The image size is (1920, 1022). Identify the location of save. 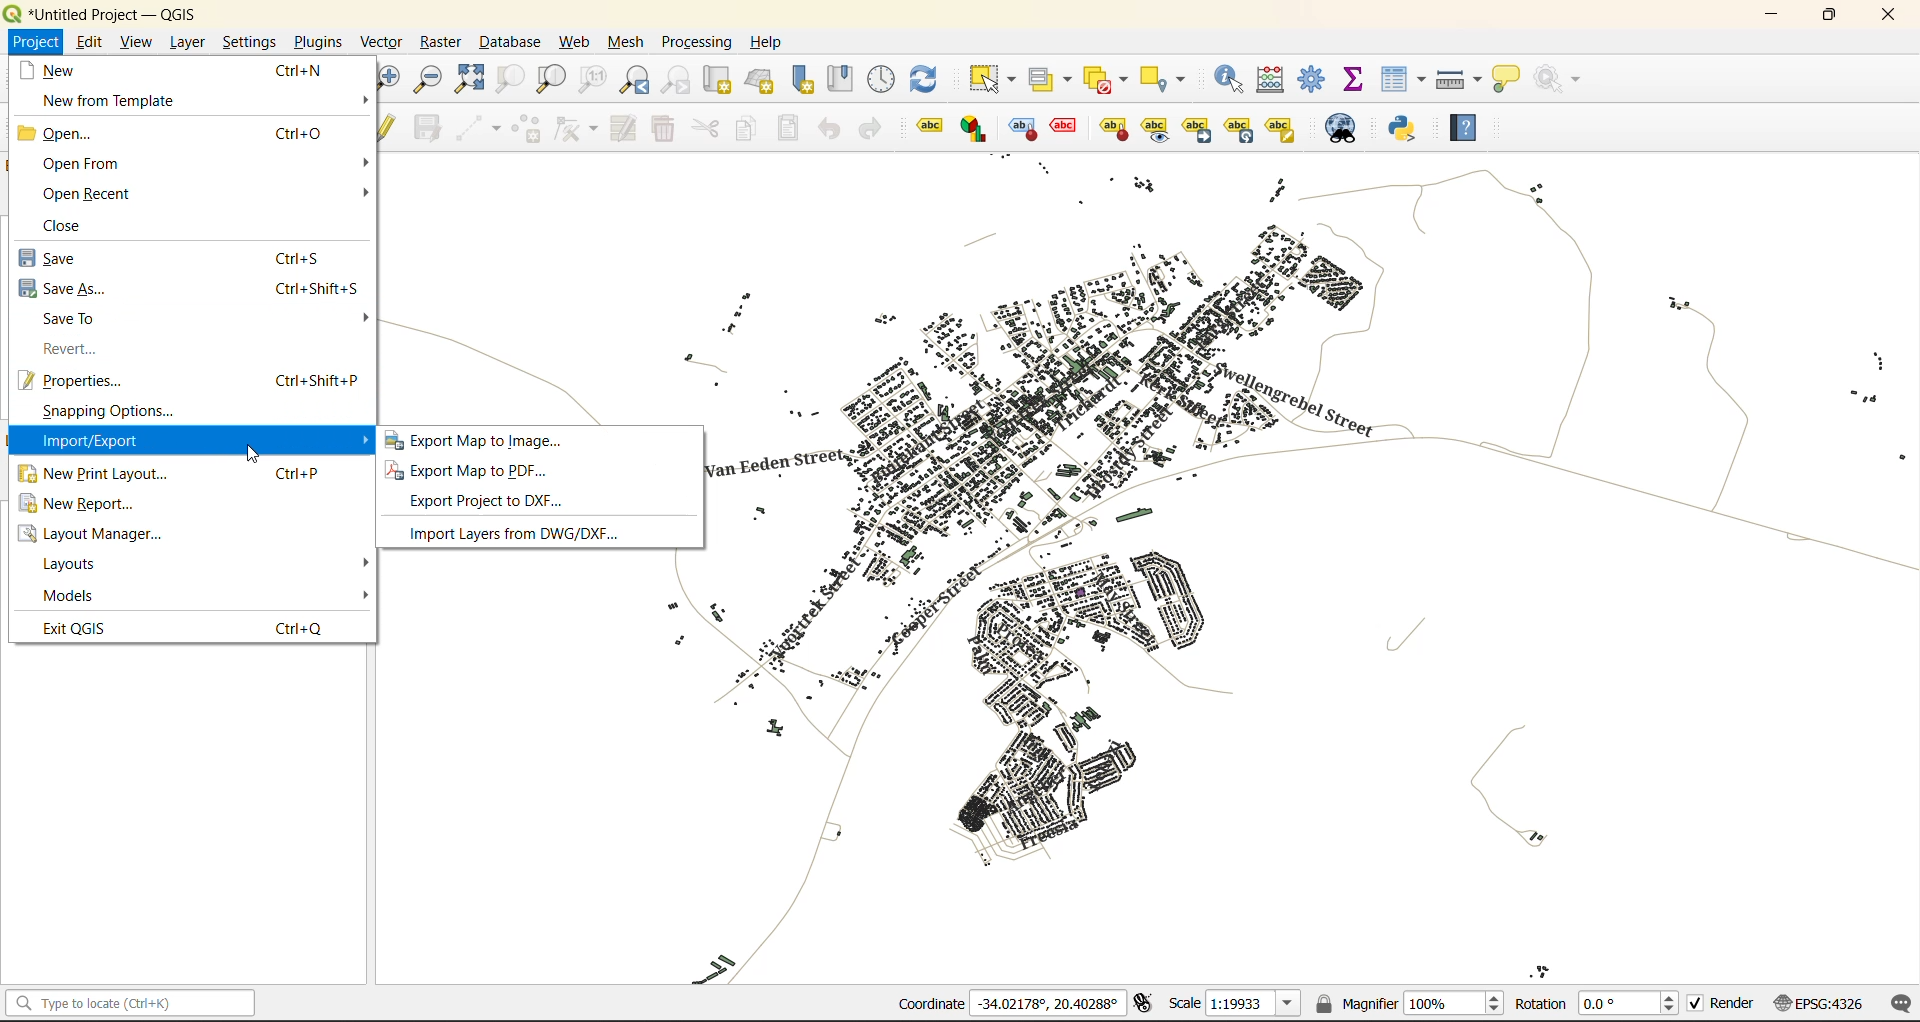
(62, 259).